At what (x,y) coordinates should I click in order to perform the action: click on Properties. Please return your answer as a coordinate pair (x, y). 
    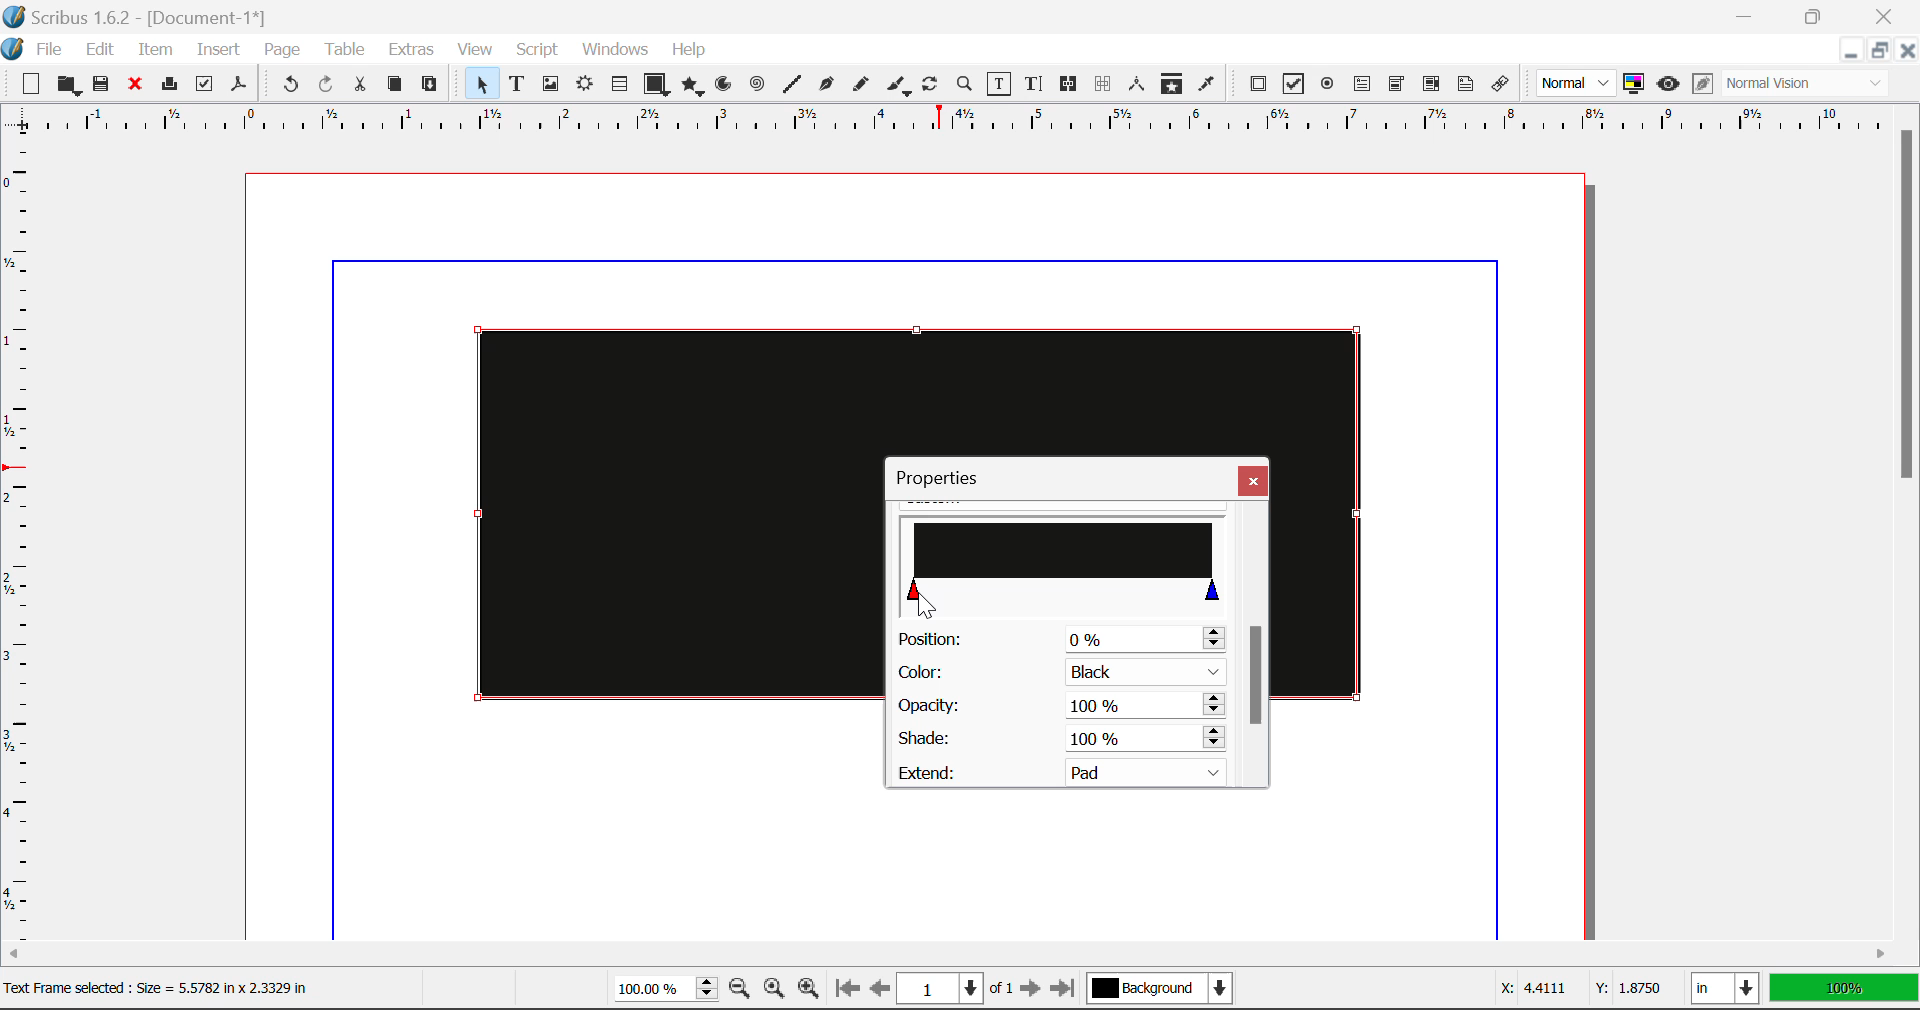
    Looking at the image, I should click on (948, 478).